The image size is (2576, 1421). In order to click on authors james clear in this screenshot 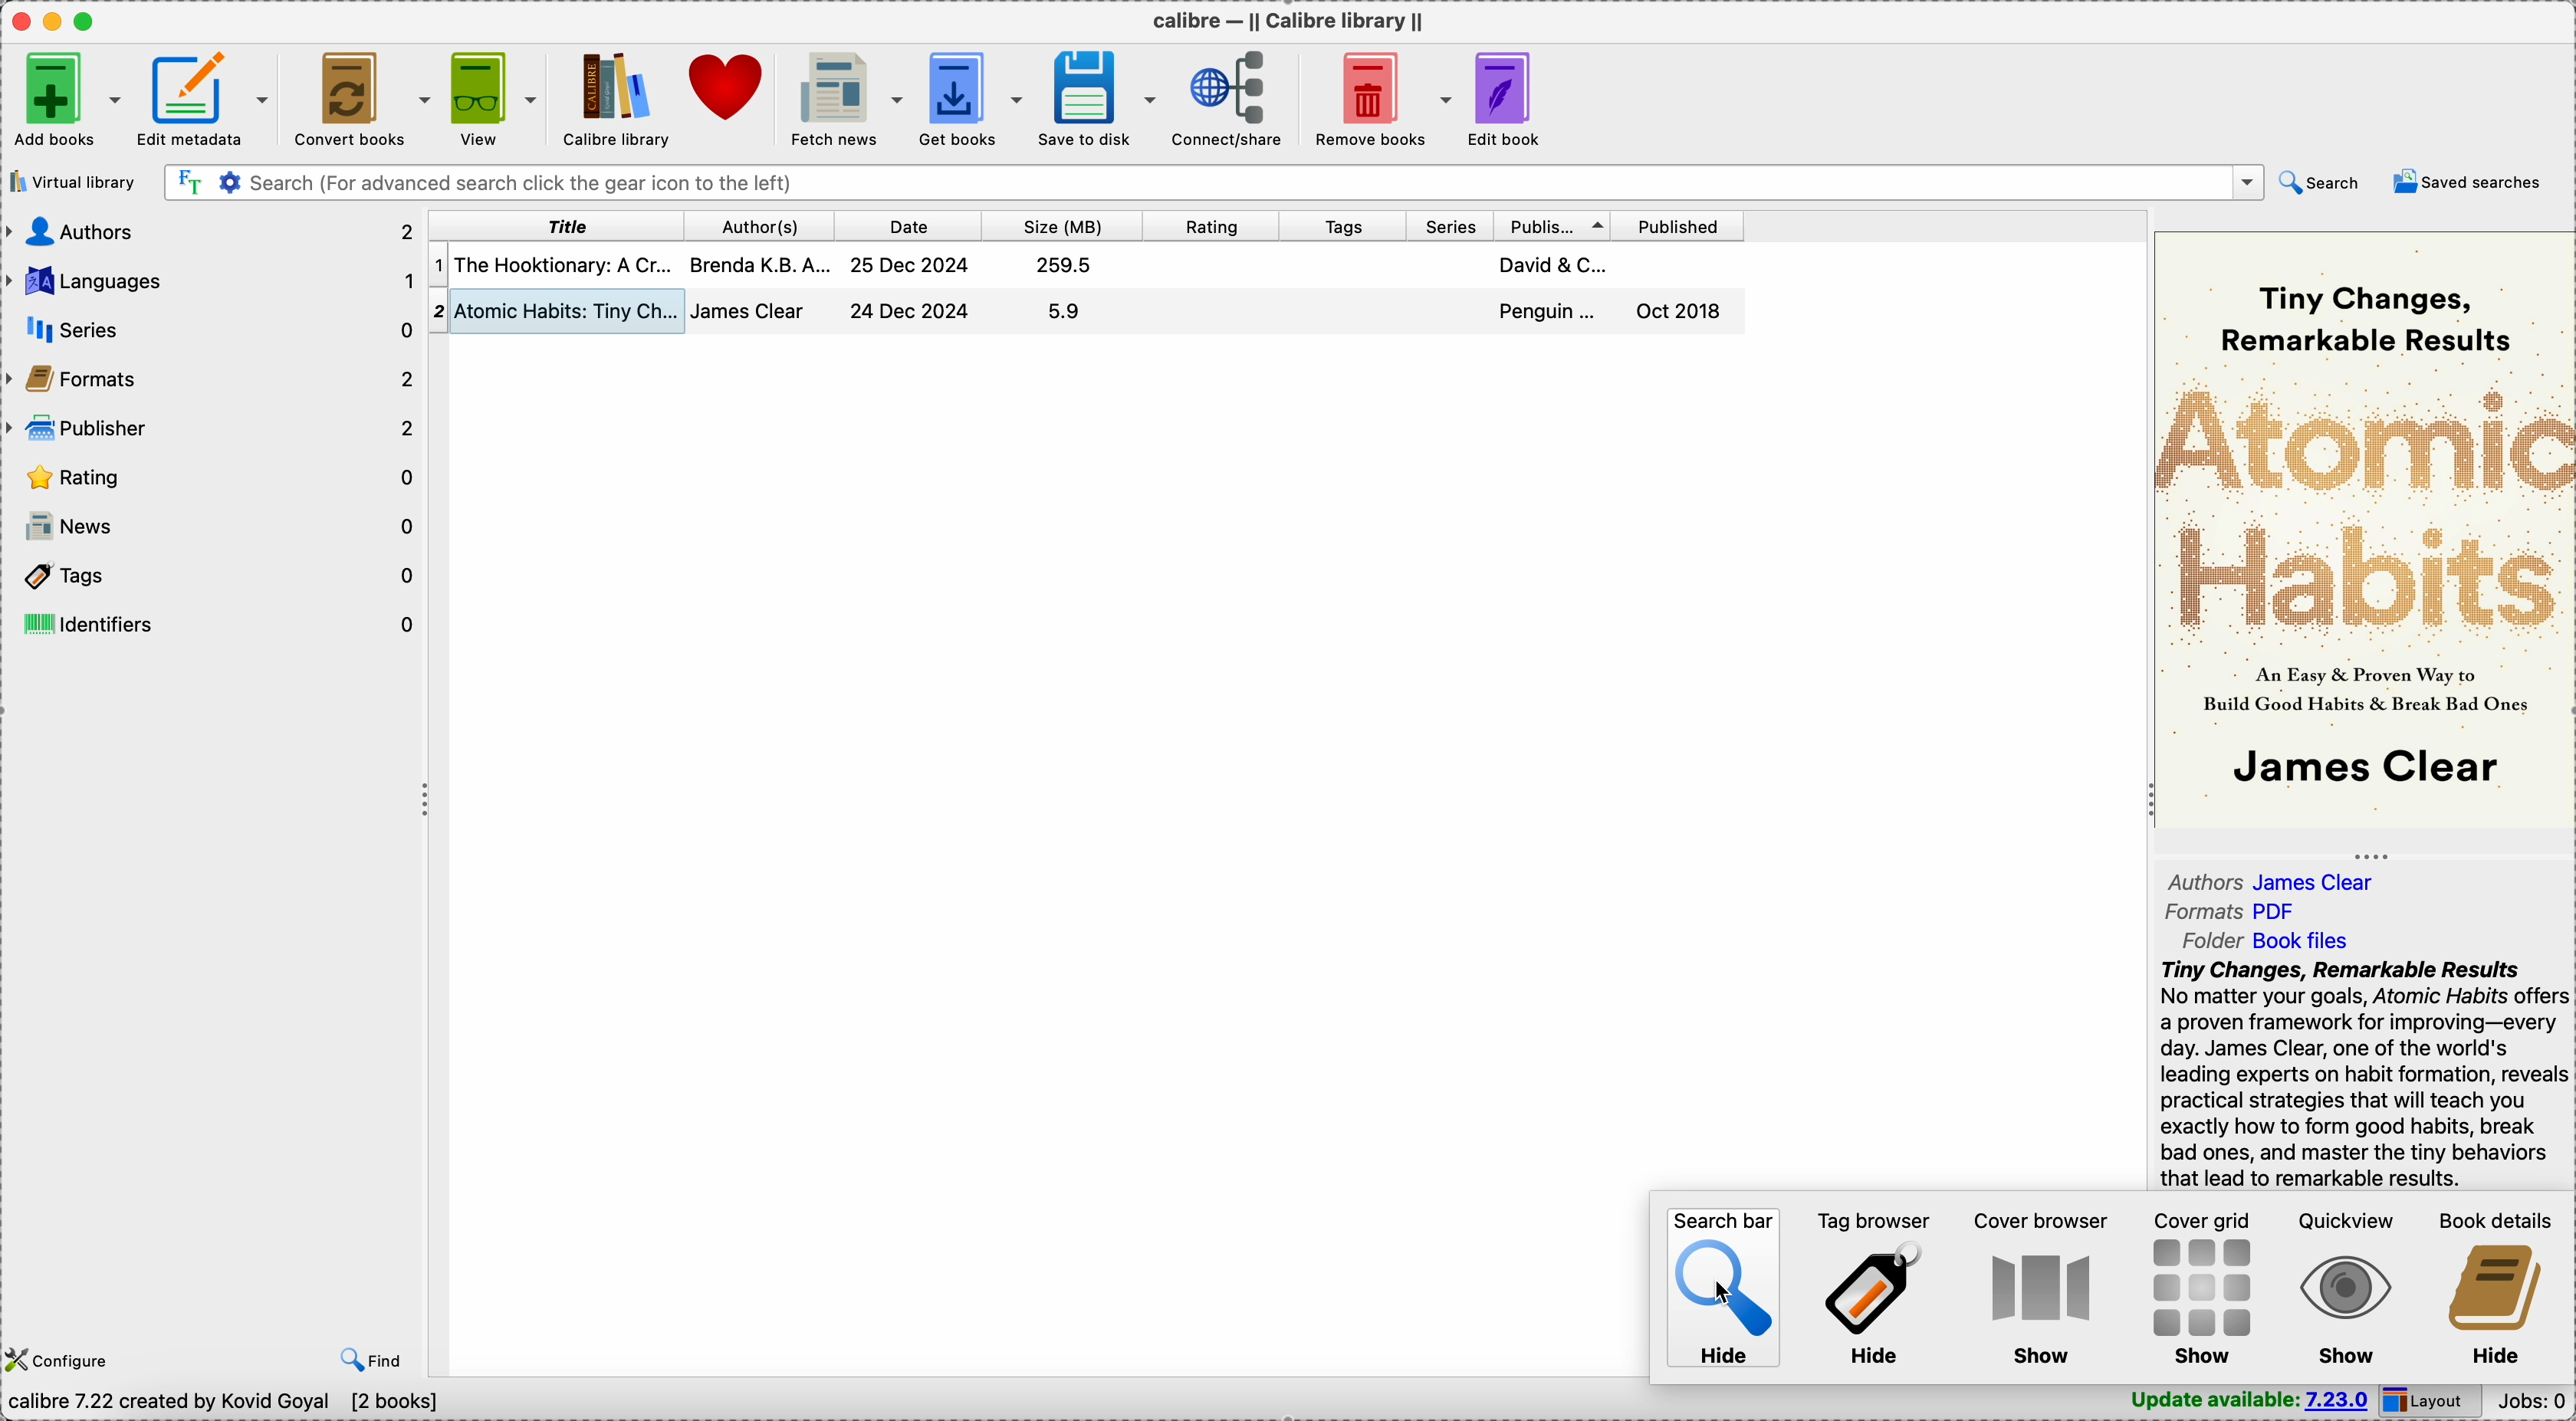, I will do `click(2272, 880)`.